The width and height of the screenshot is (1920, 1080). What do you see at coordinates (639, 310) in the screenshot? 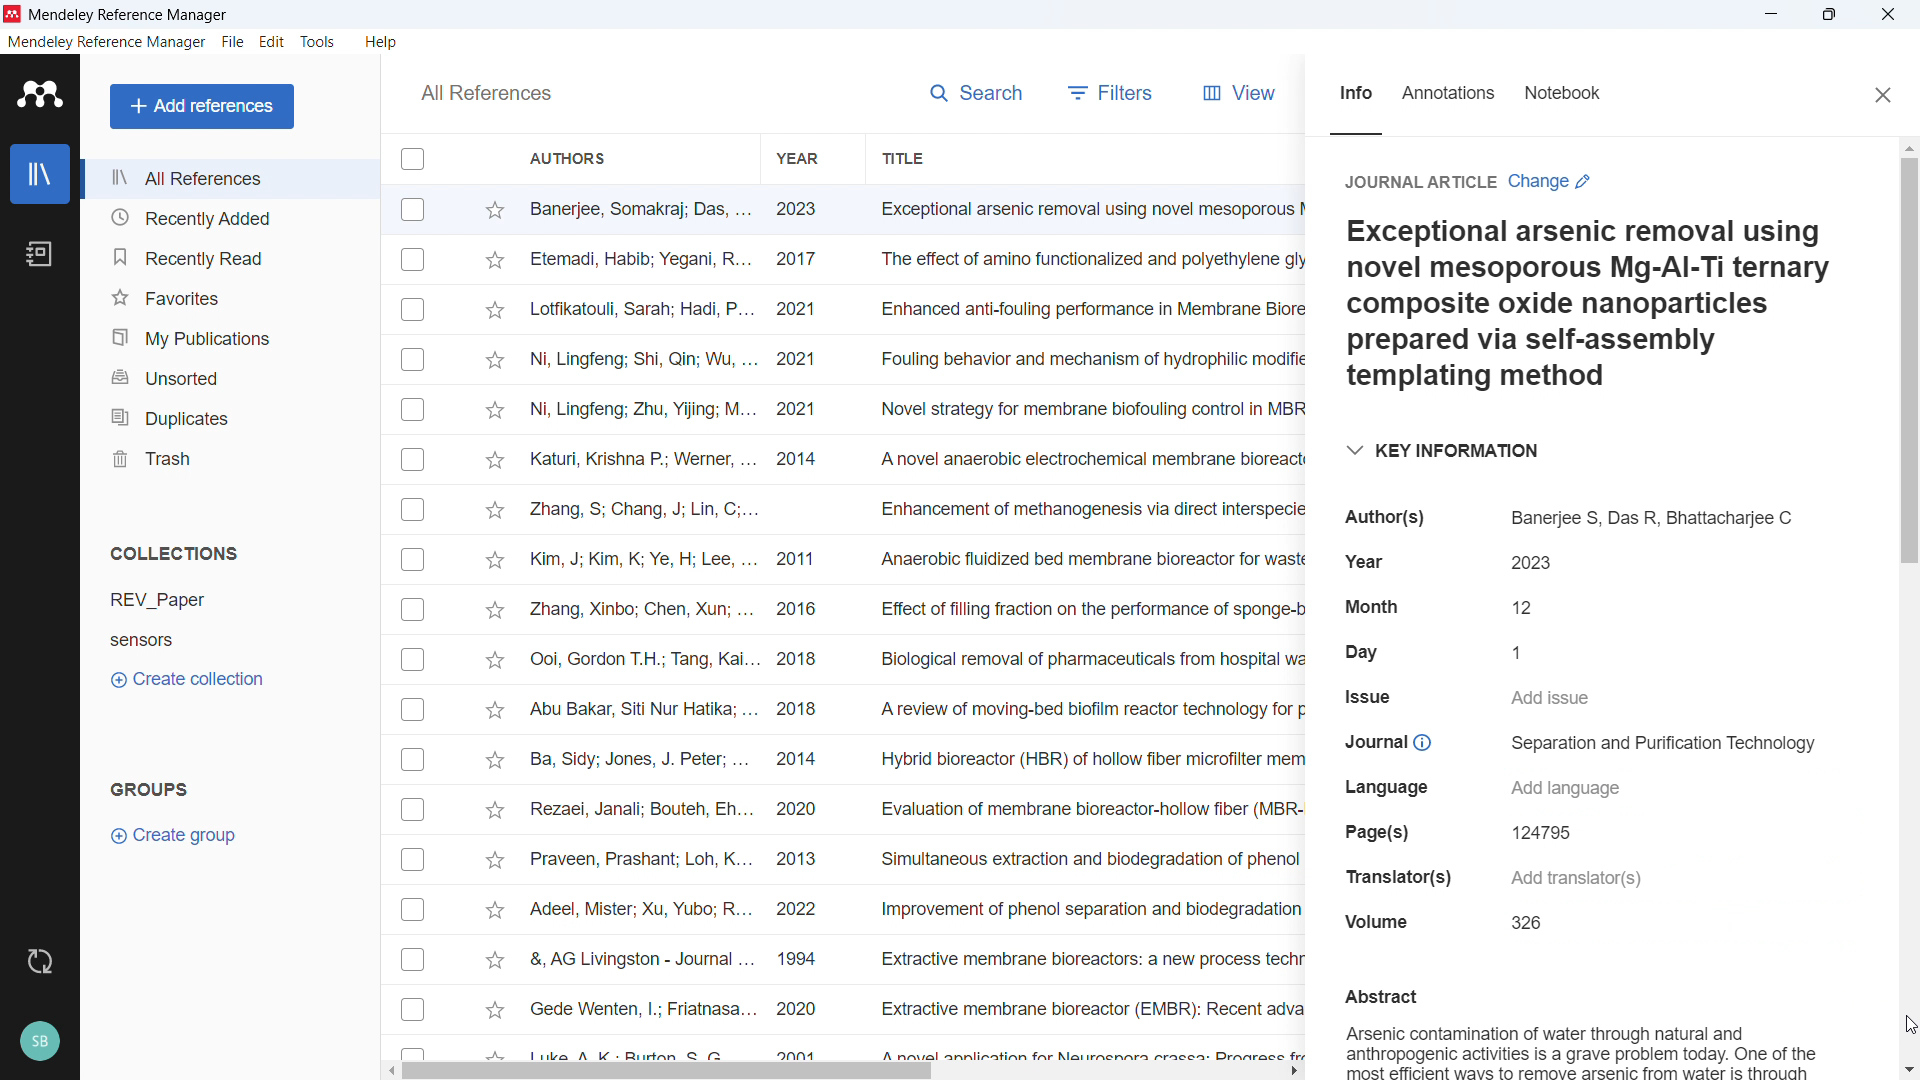
I see `lotfikatouil,sarah,hadi,p` at bounding box center [639, 310].